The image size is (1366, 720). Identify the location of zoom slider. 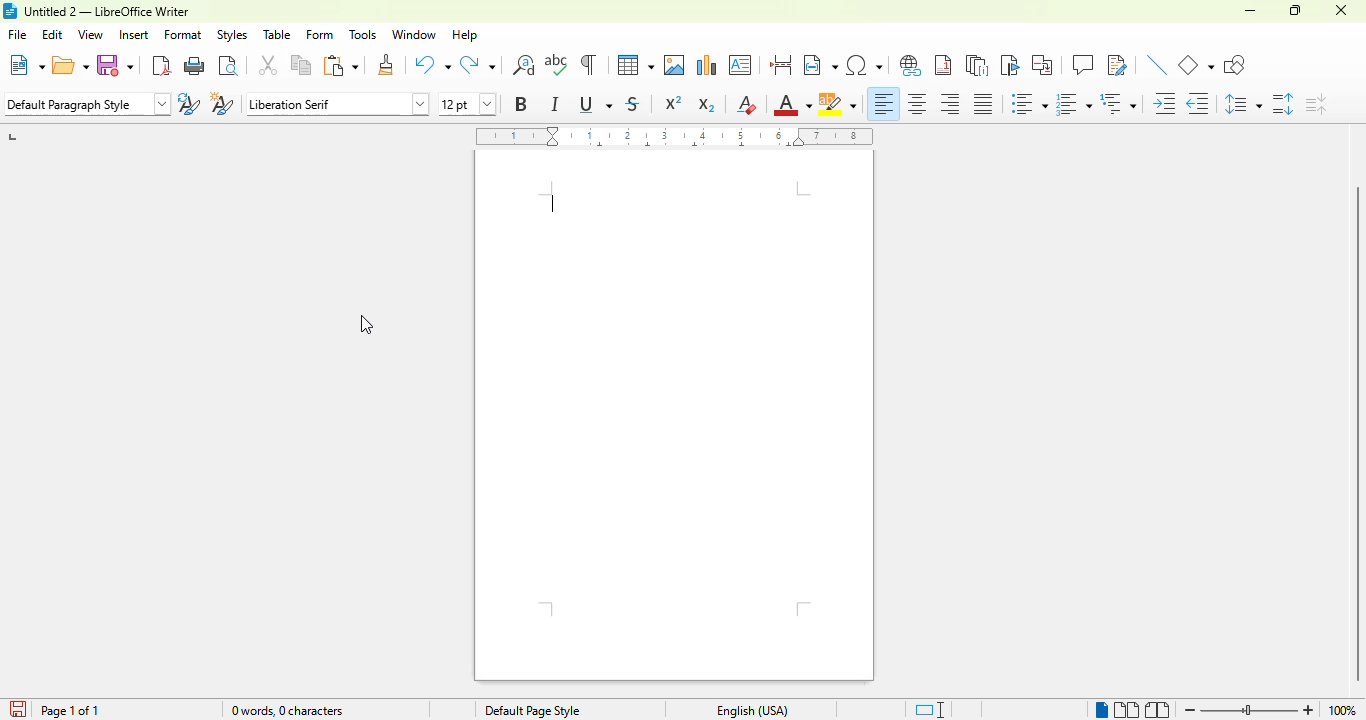
(1251, 709).